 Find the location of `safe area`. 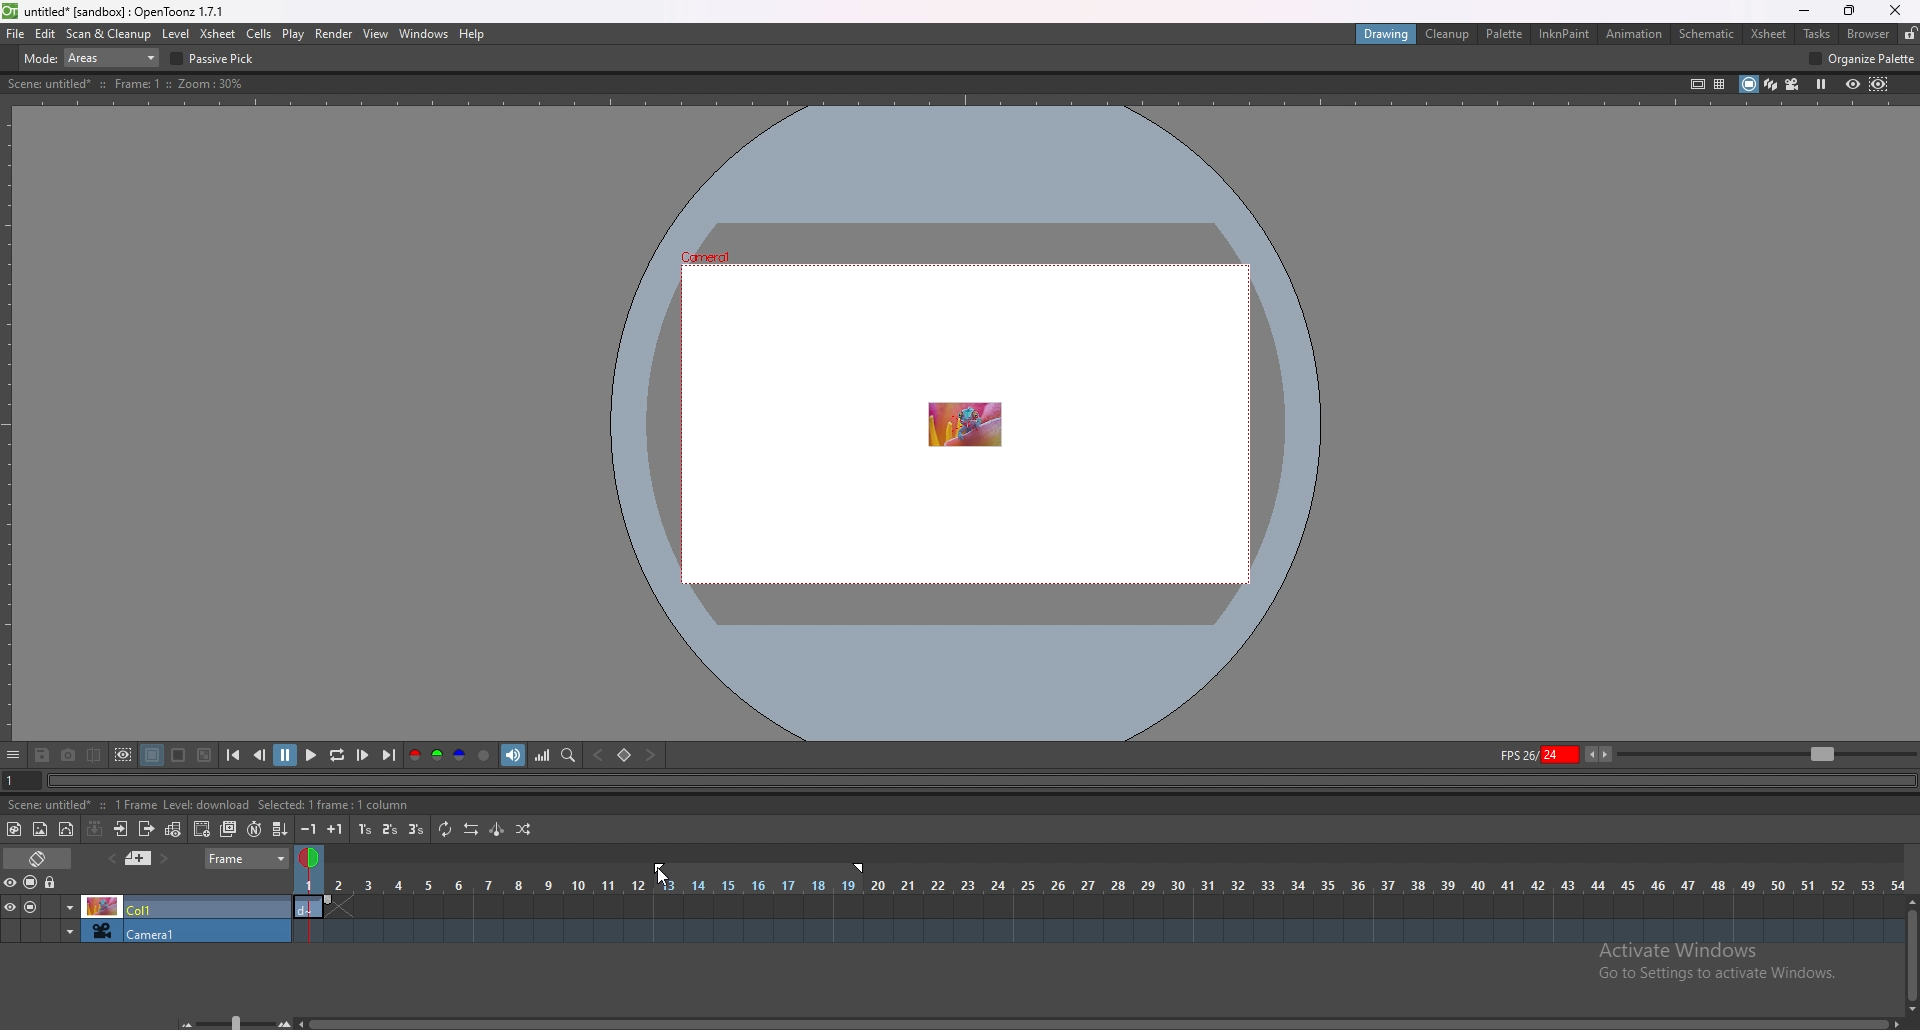

safe area is located at coordinates (1699, 84).